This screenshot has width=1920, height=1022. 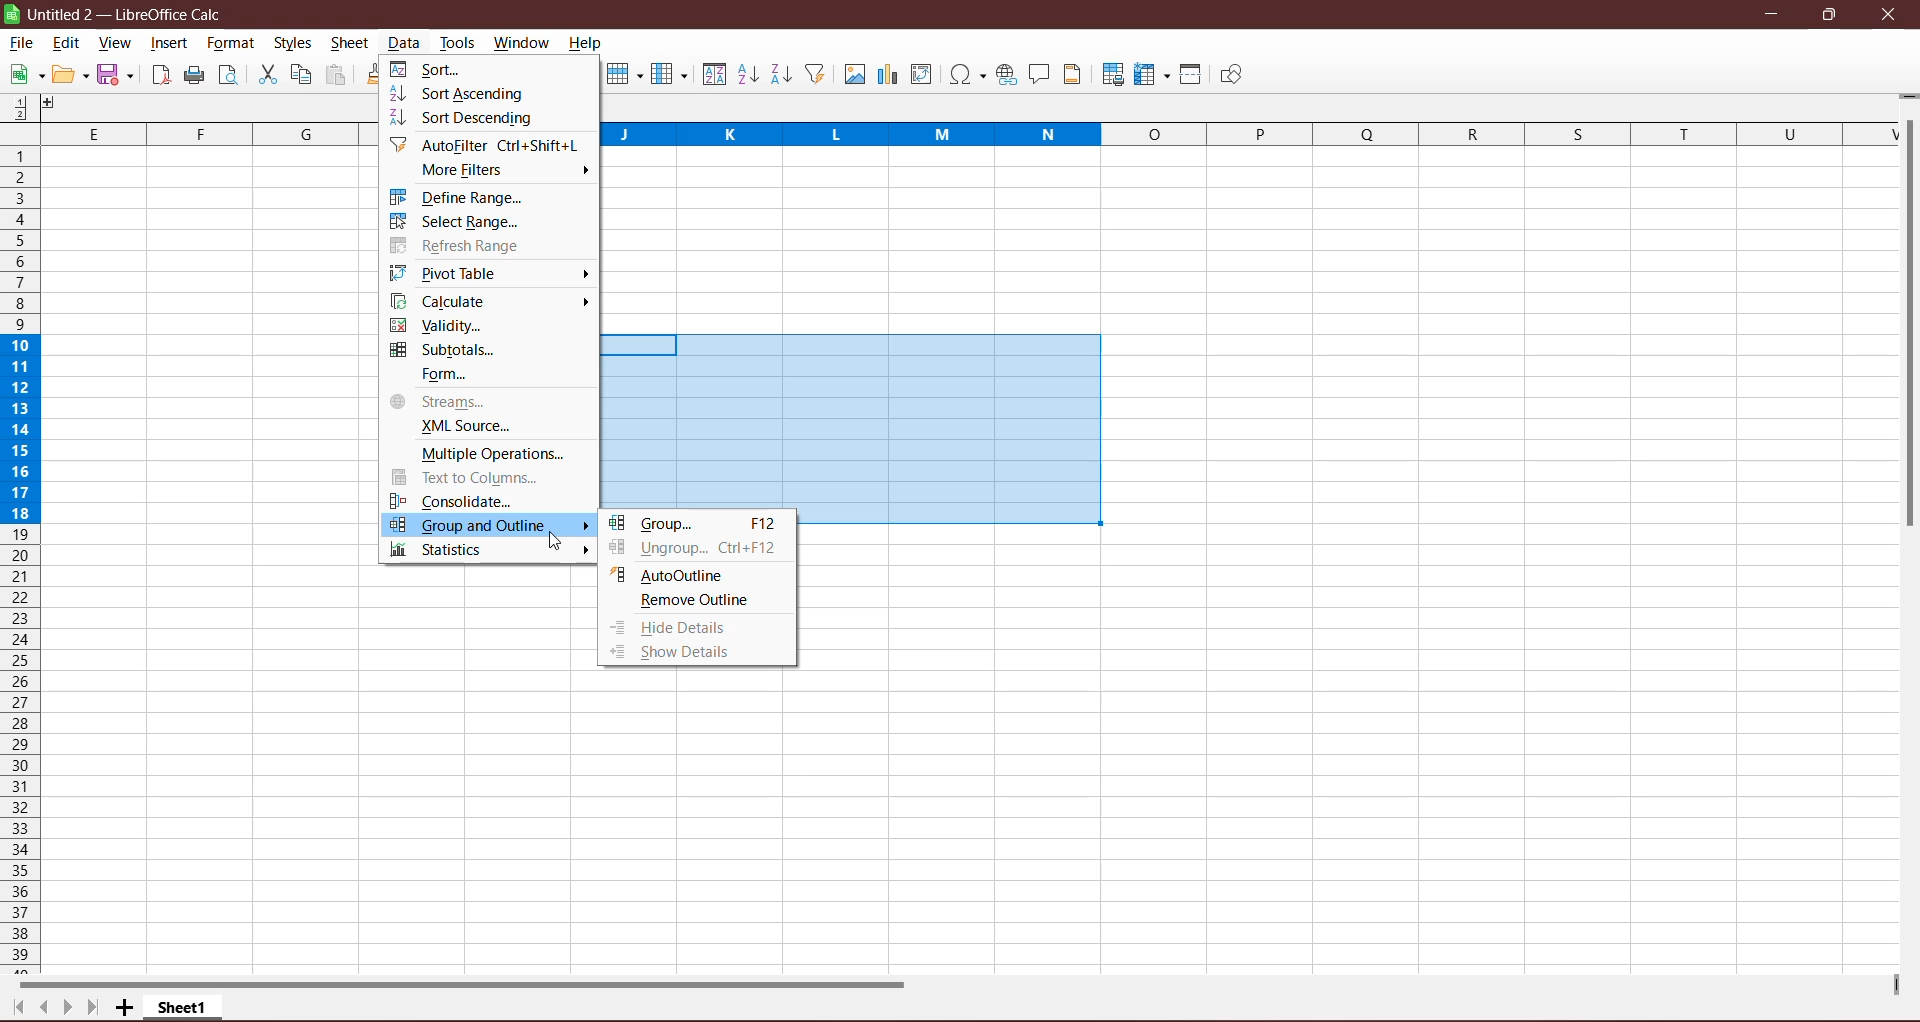 I want to click on Sort Descending, so click(x=782, y=74).